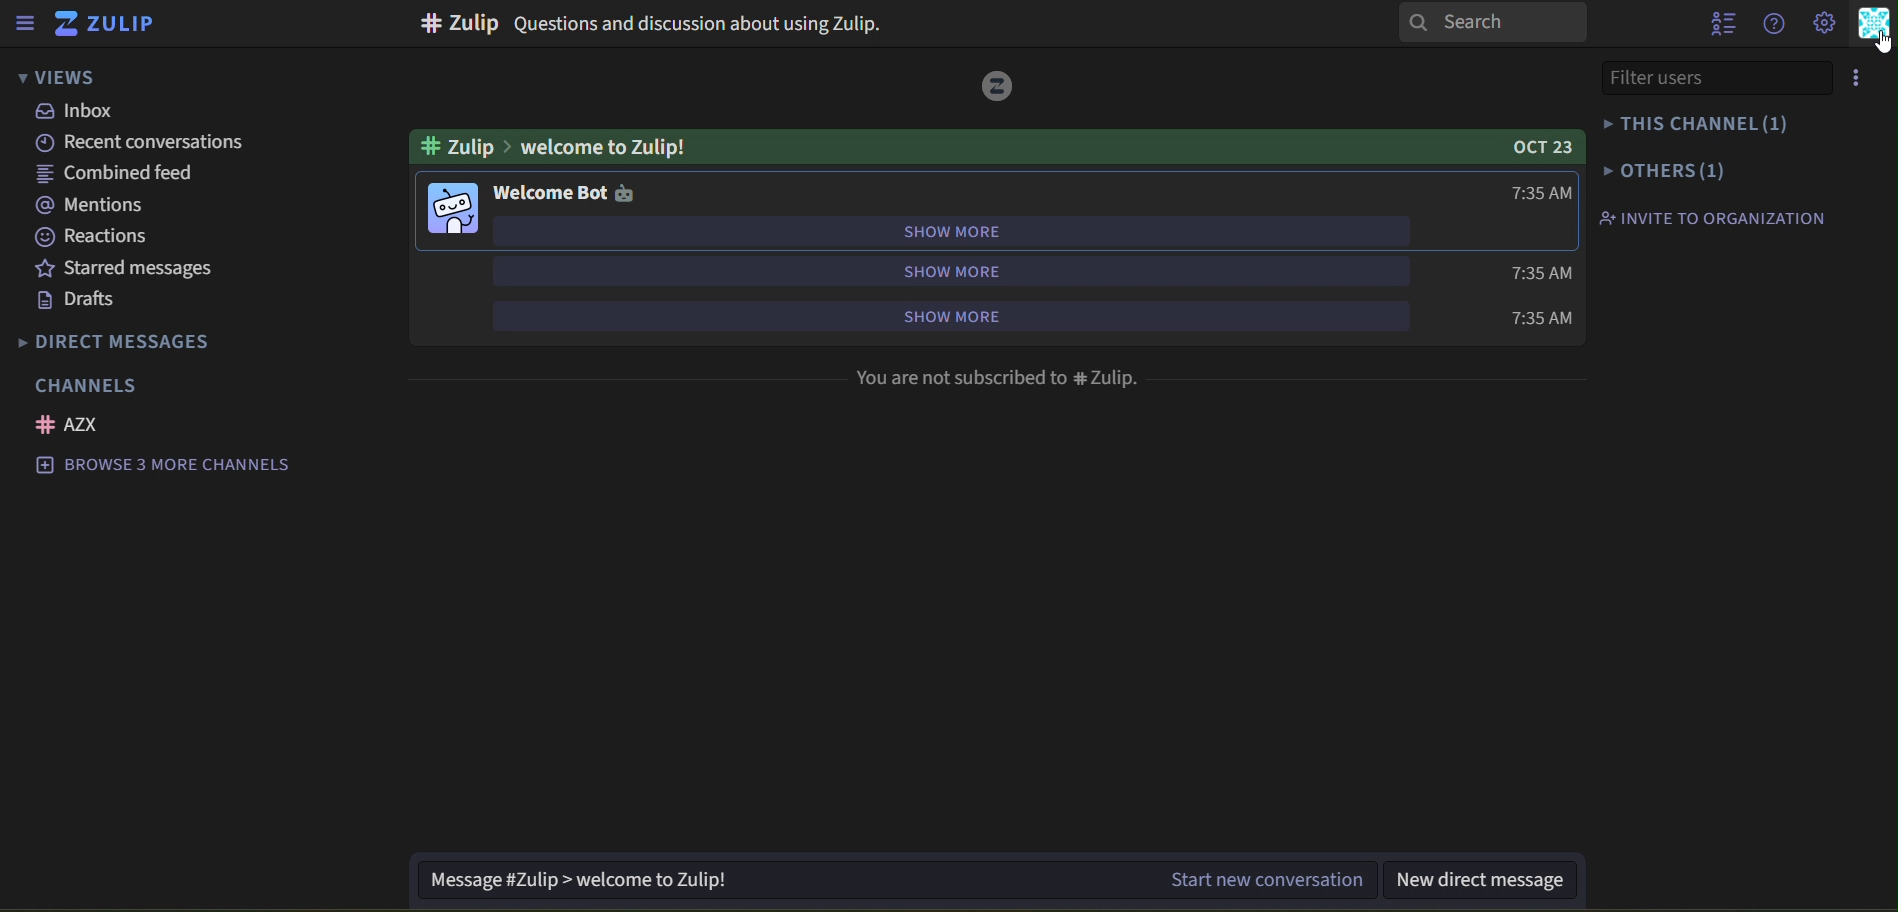 The height and width of the screenshot is (912, 1898). What do you see at coordinates (97, 385) in the screenshot?
I see `channels` at bounding box center [97, 385].